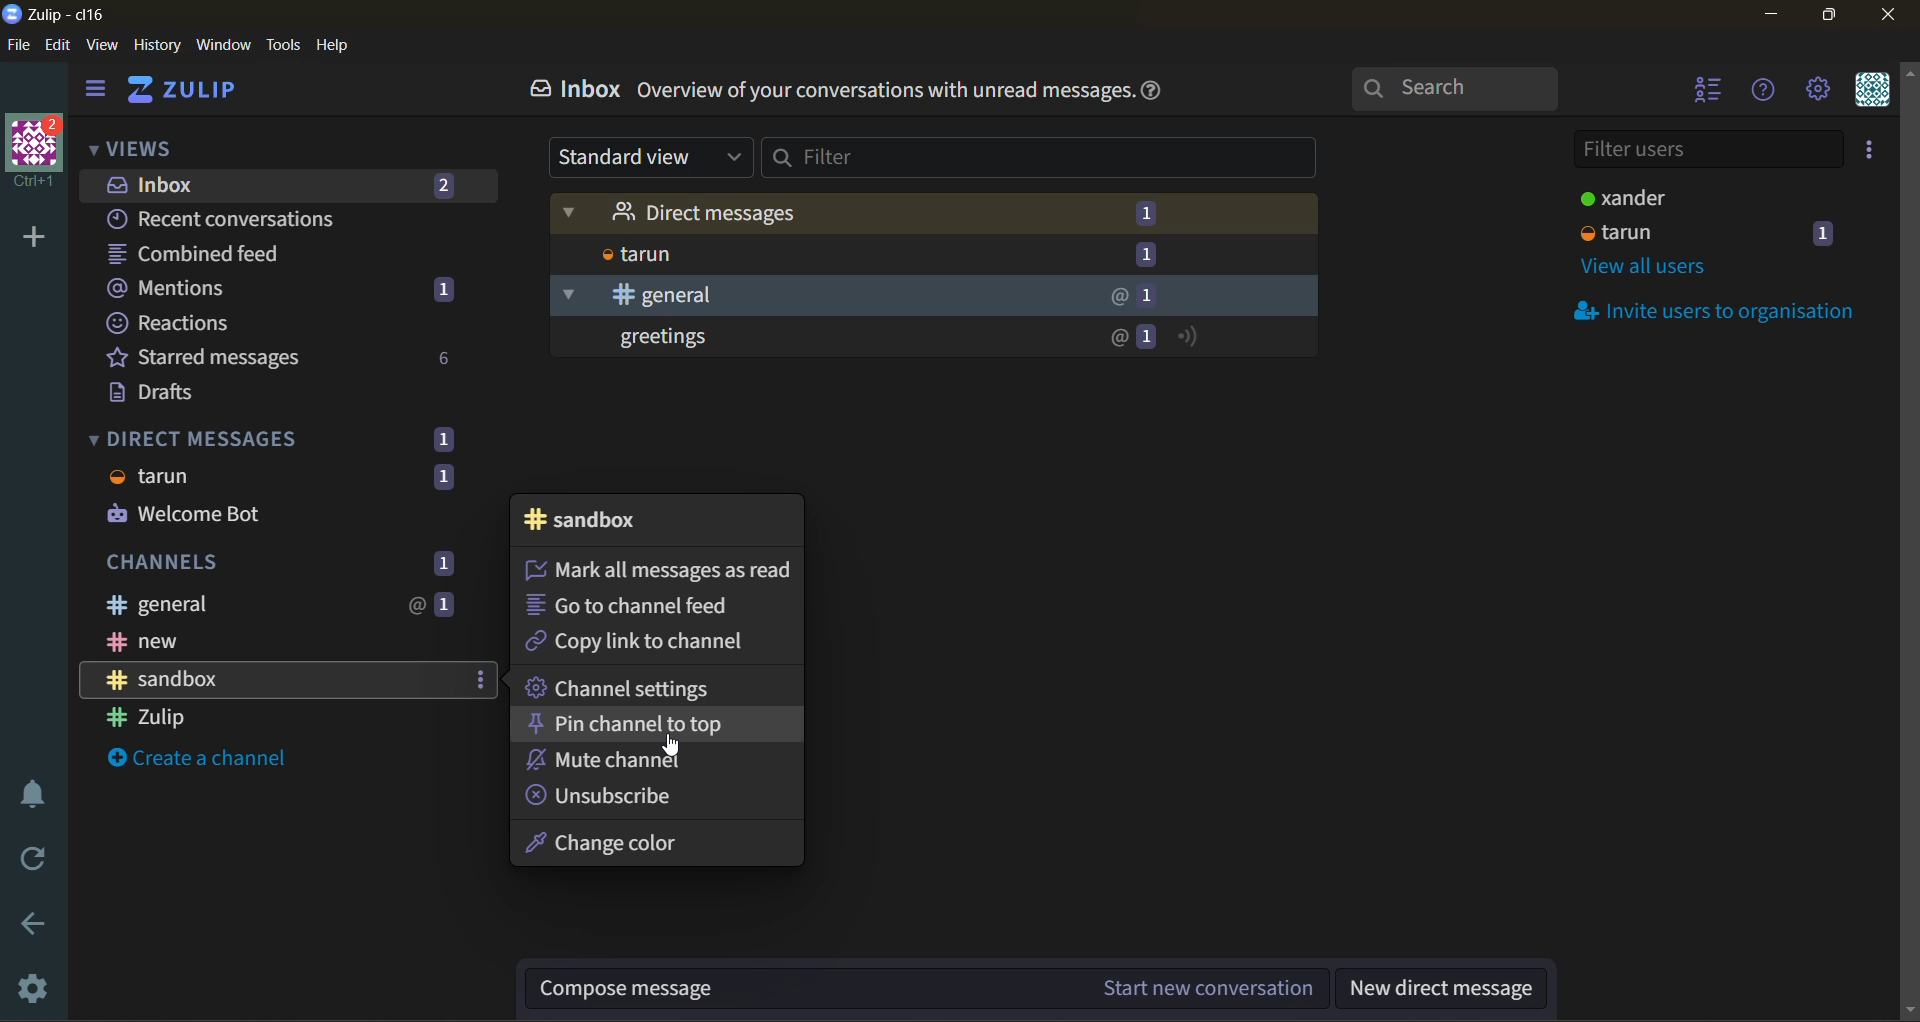 This screenshot has width=1920, height=1022. I want to click on help menu, so click(1762, 91).